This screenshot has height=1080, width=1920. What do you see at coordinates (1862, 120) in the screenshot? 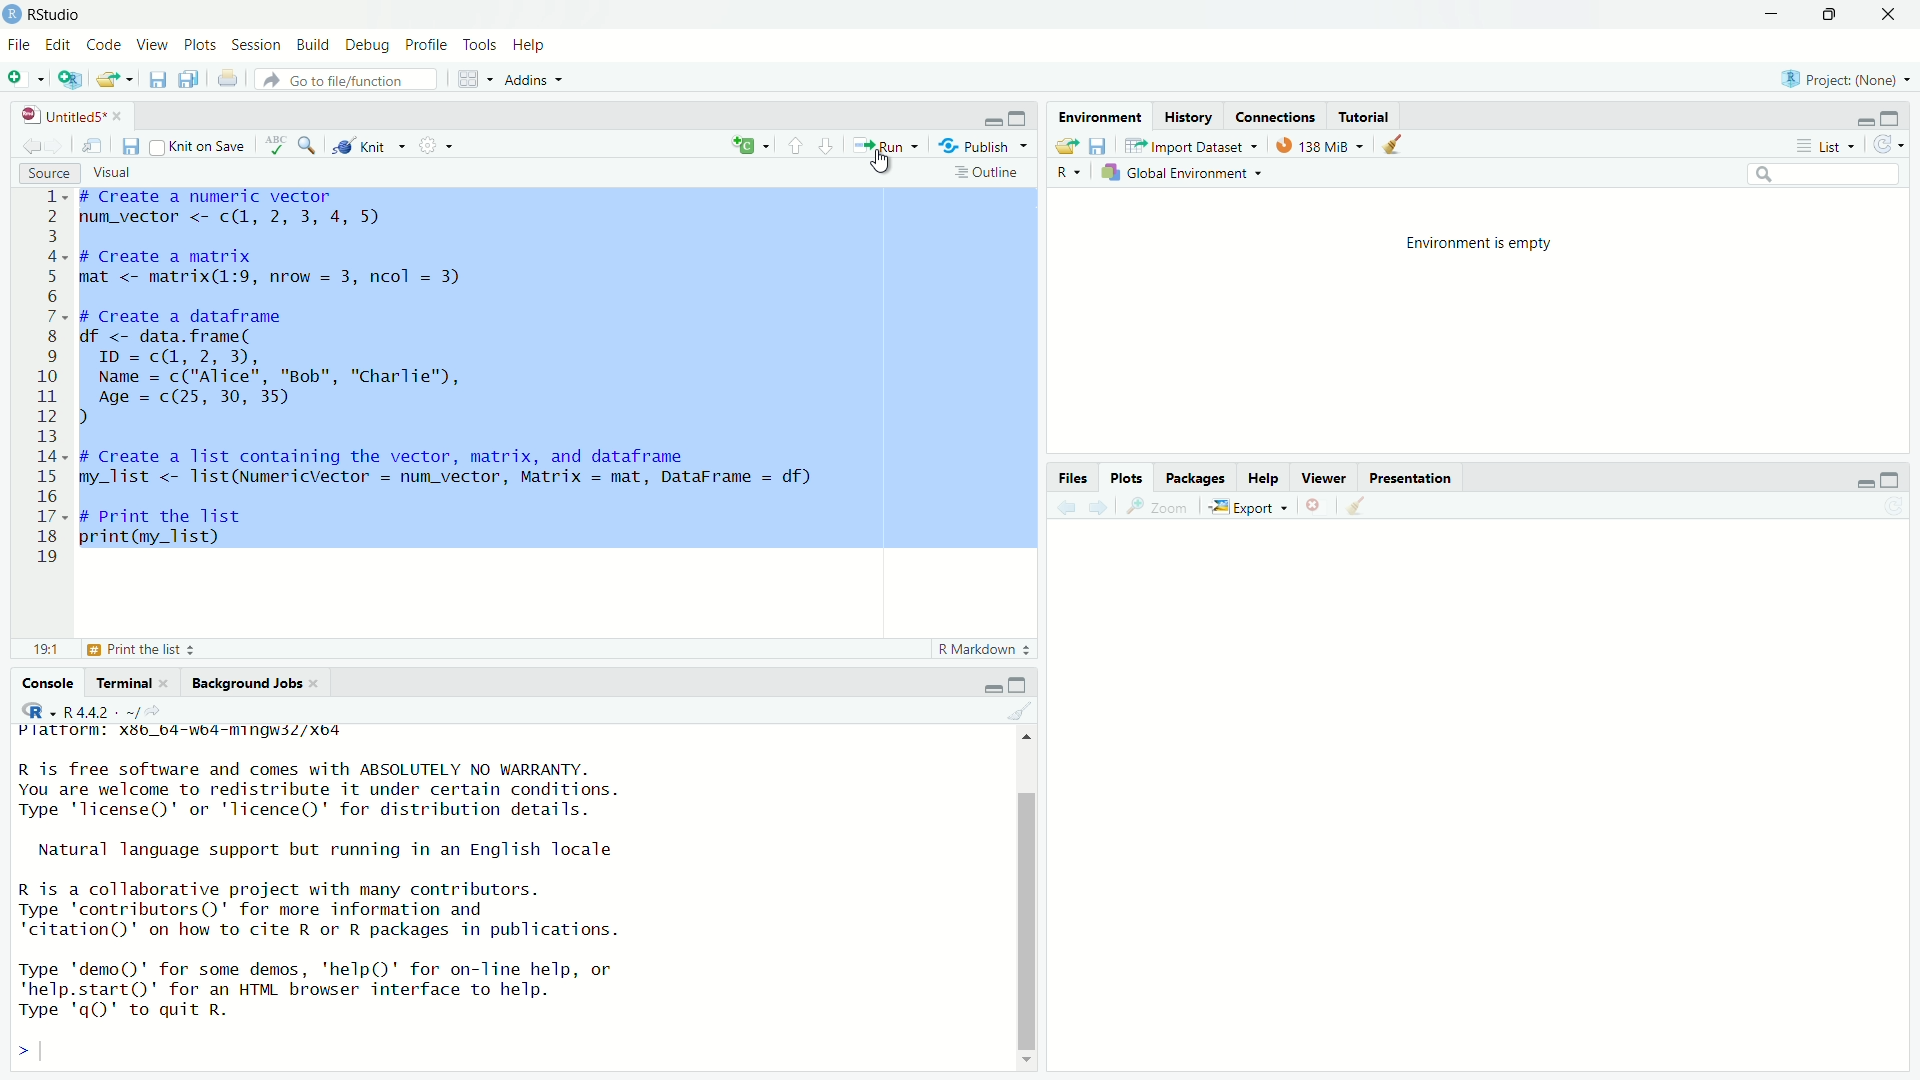
I see `minimise` at bounding box center [1862, 120].